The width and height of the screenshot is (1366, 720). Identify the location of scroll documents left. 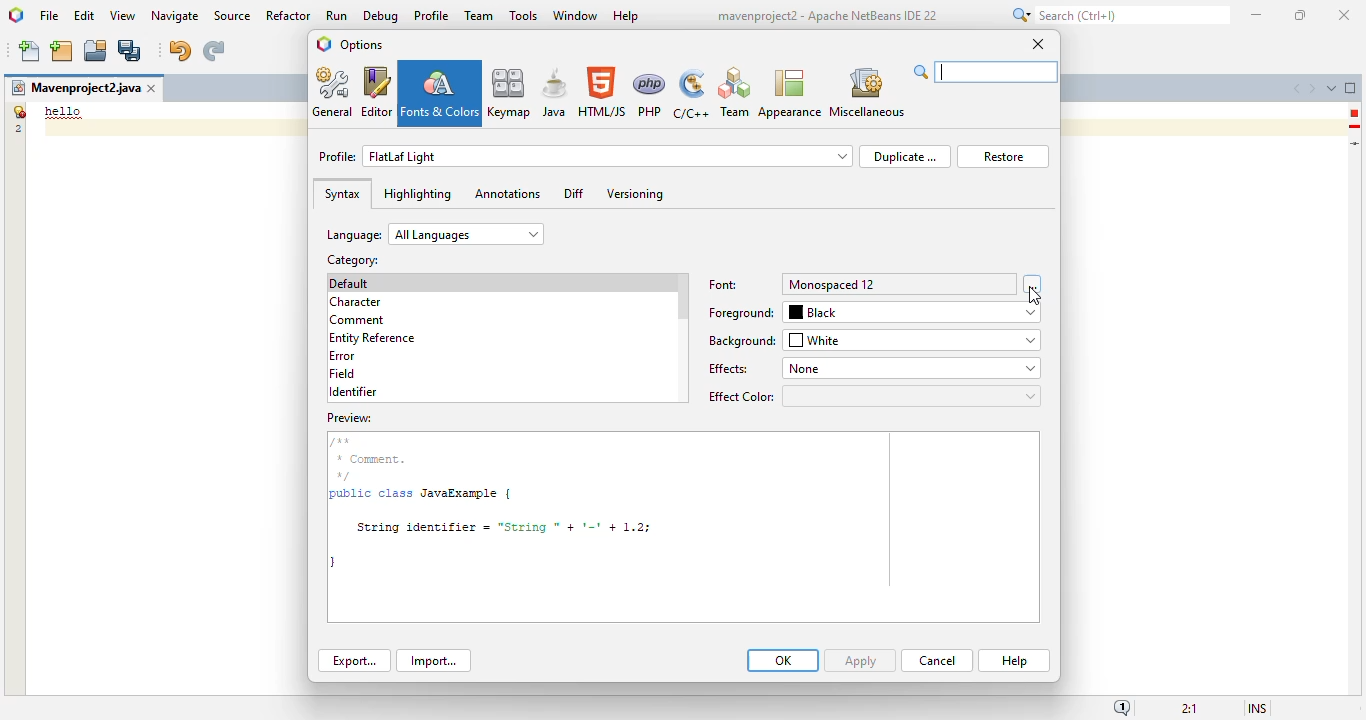
(1299, 89).